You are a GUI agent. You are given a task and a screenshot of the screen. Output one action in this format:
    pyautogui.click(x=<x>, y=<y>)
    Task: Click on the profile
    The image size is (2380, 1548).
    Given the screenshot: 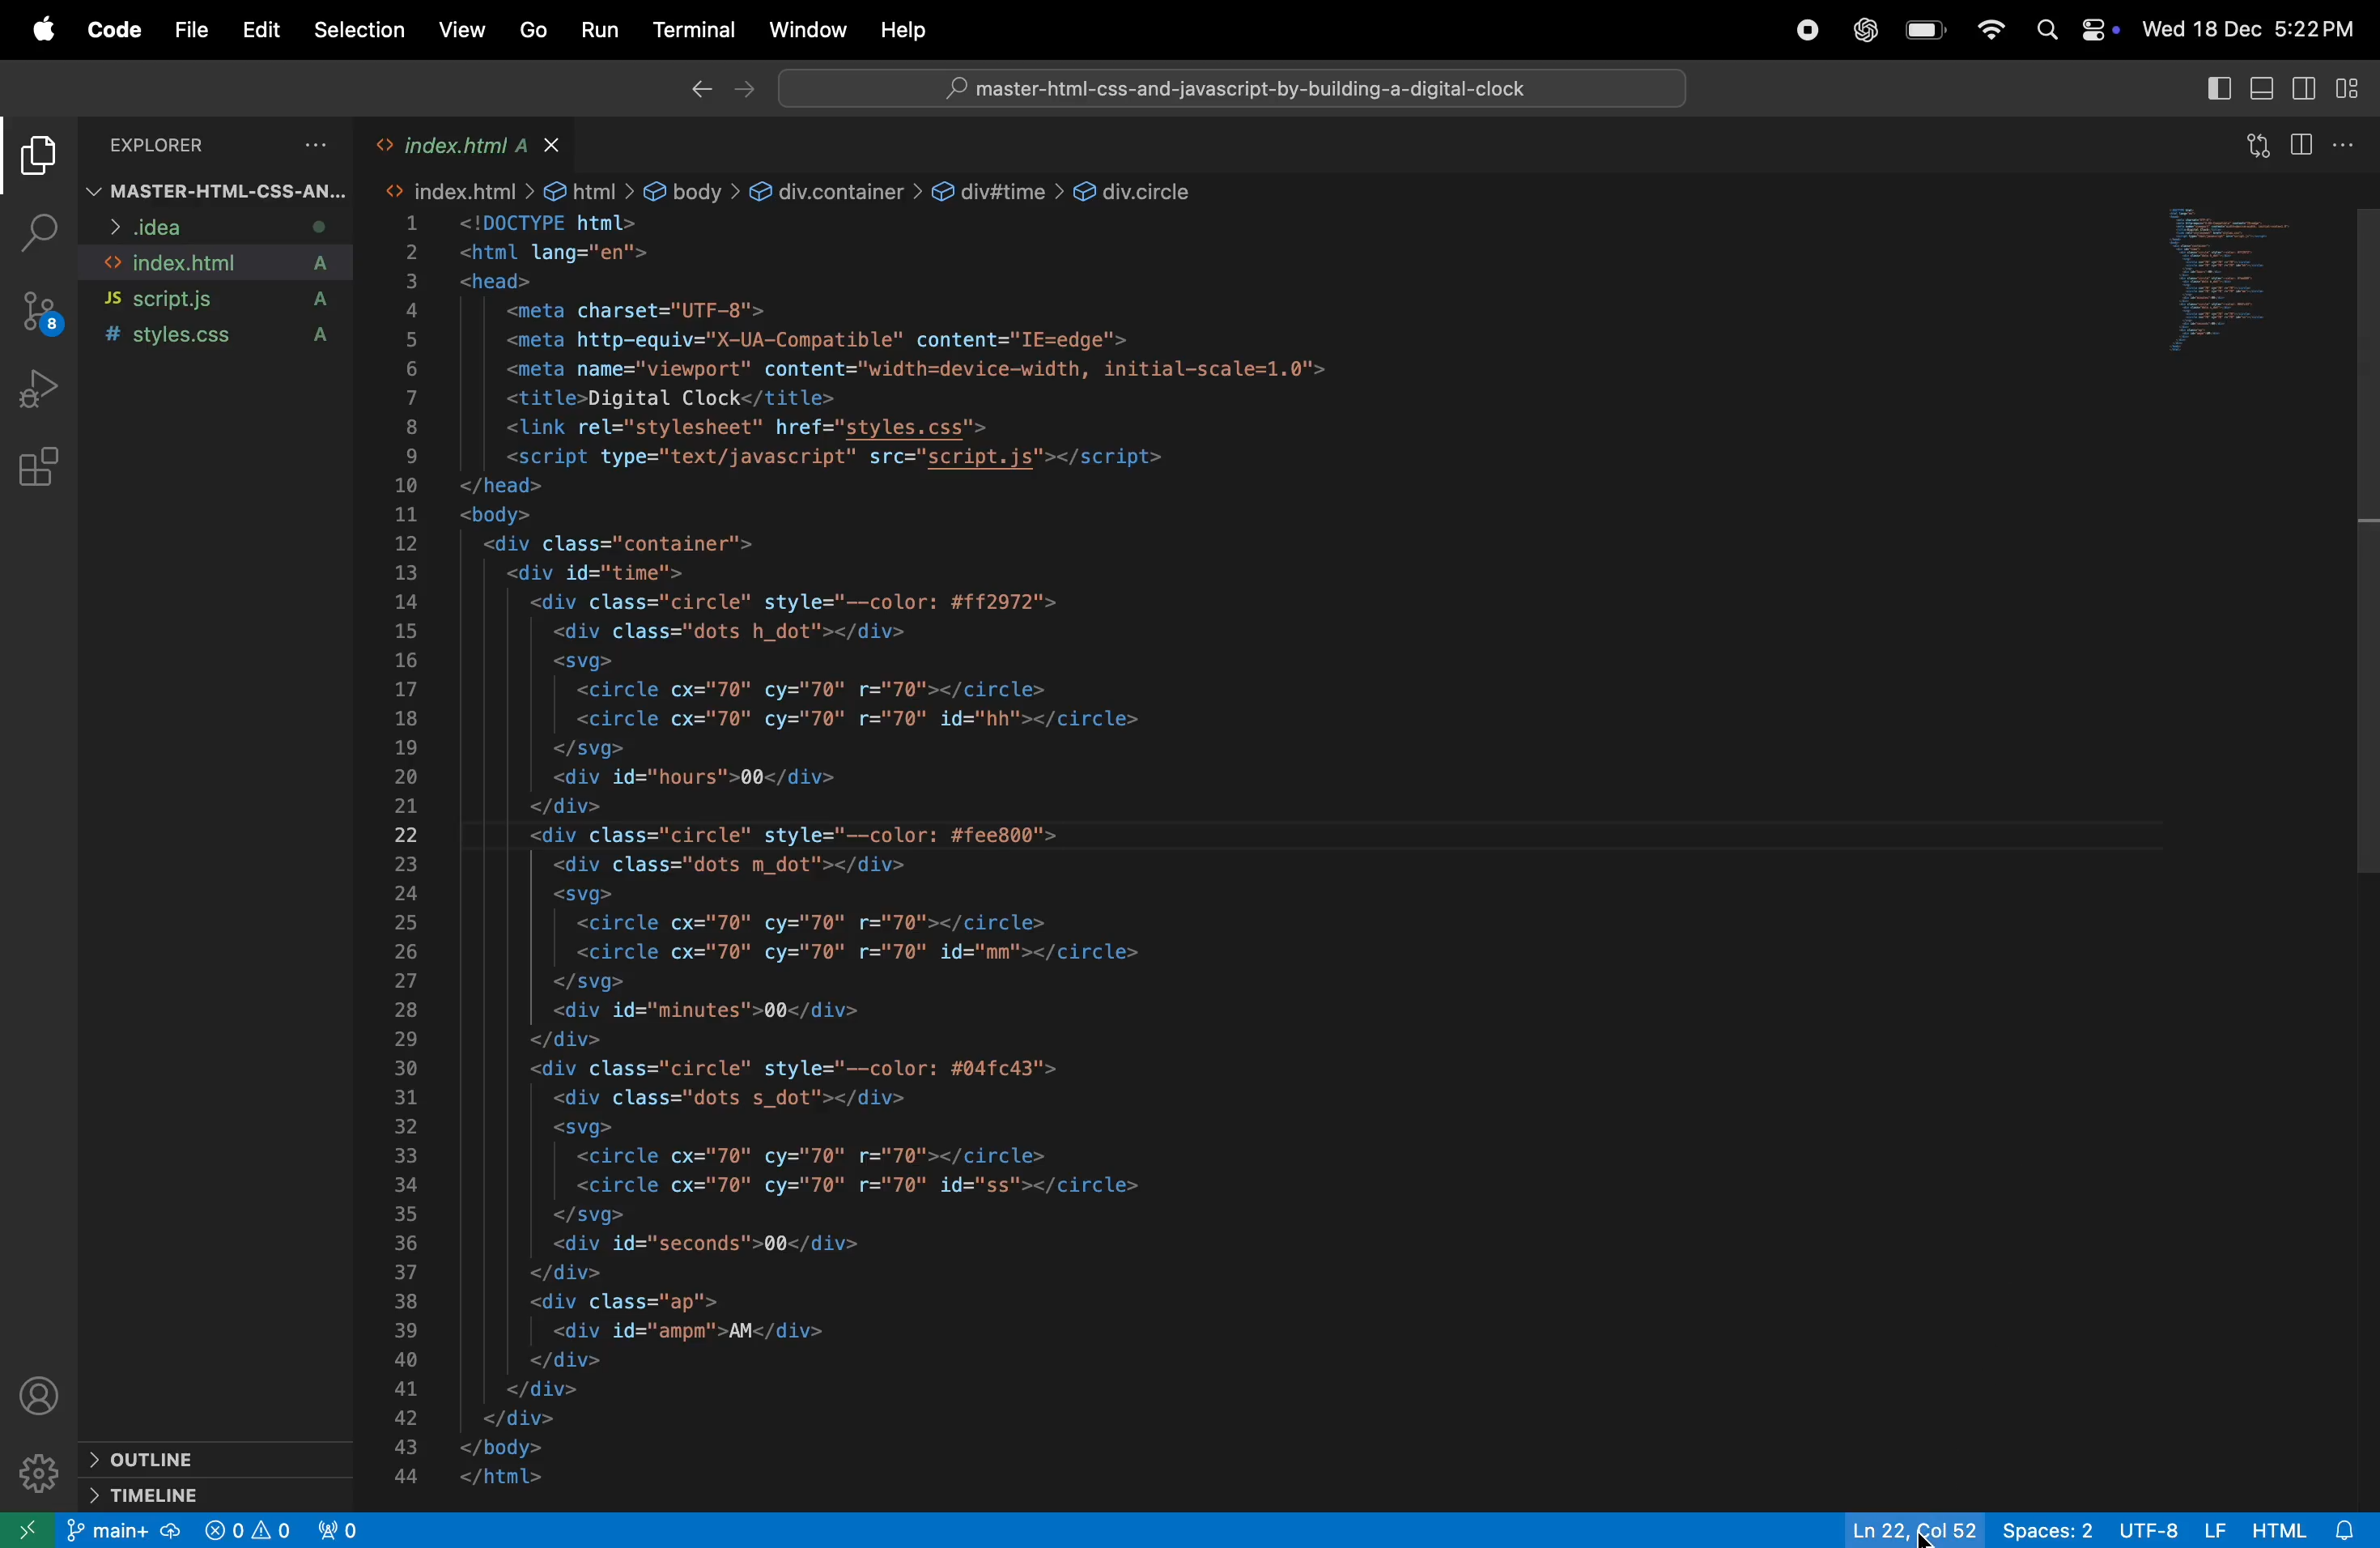 What is the action you would take?
    pyautogui.click(x=47, y=1395)
    